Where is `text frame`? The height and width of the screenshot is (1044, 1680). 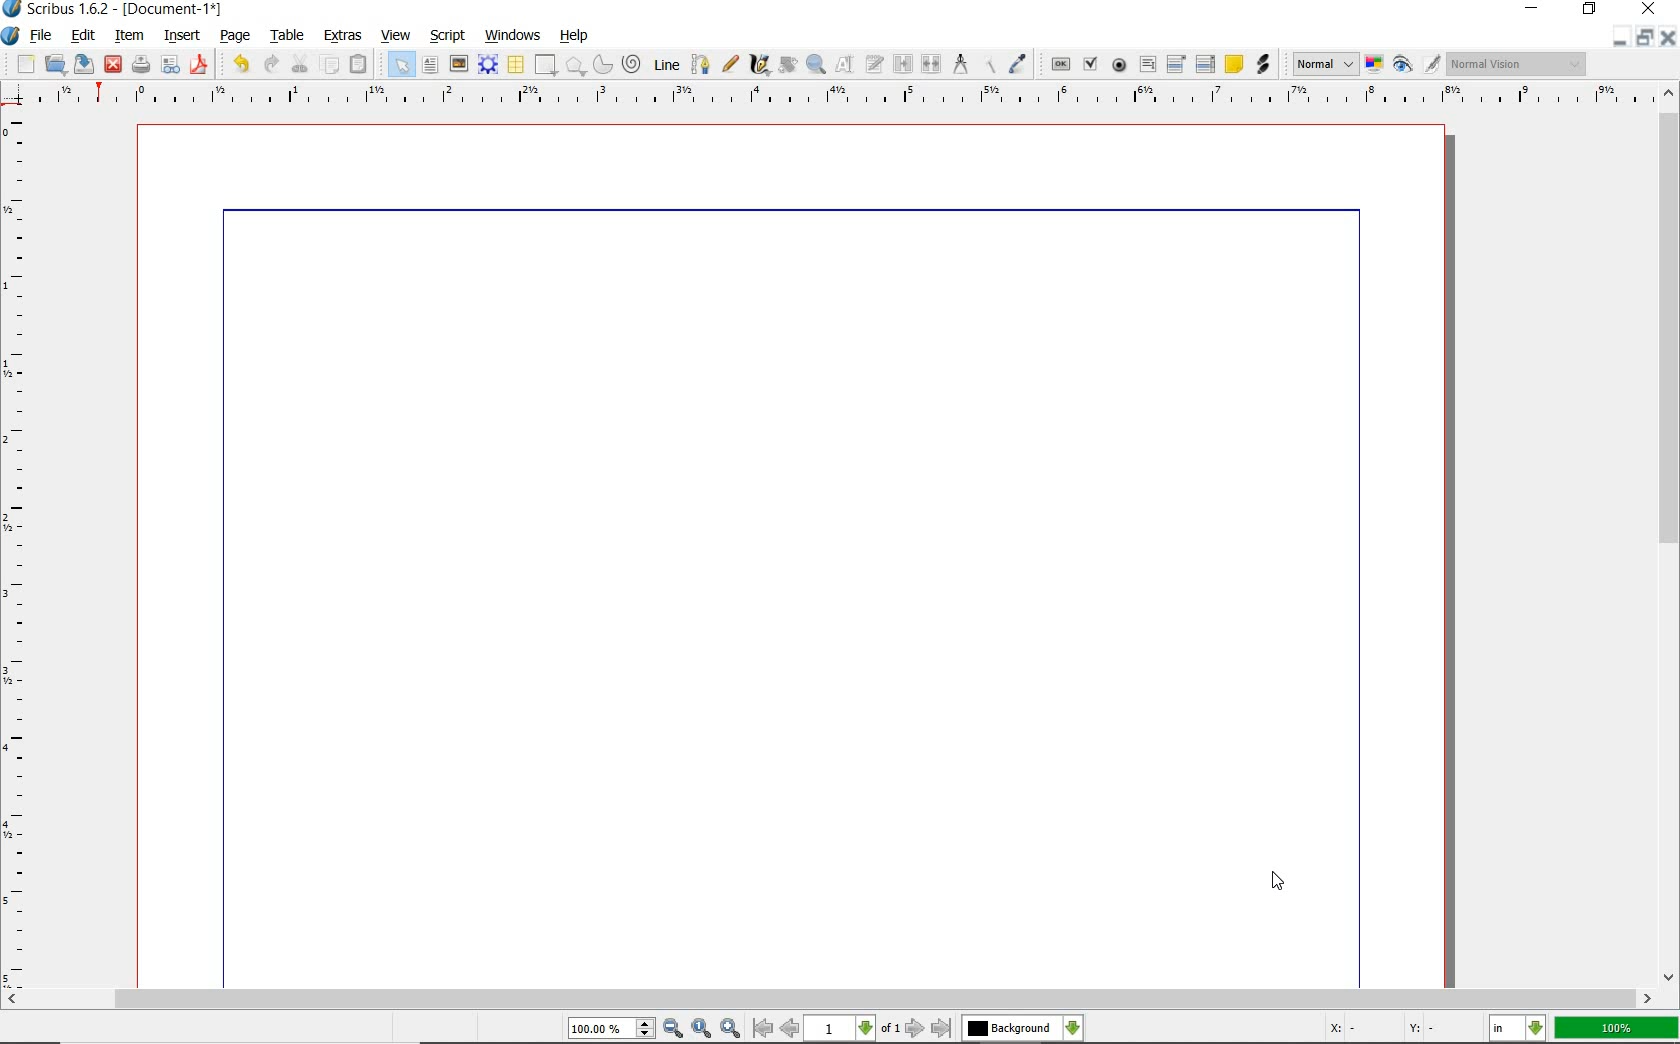
text frame is located at coordinates (430, 65).